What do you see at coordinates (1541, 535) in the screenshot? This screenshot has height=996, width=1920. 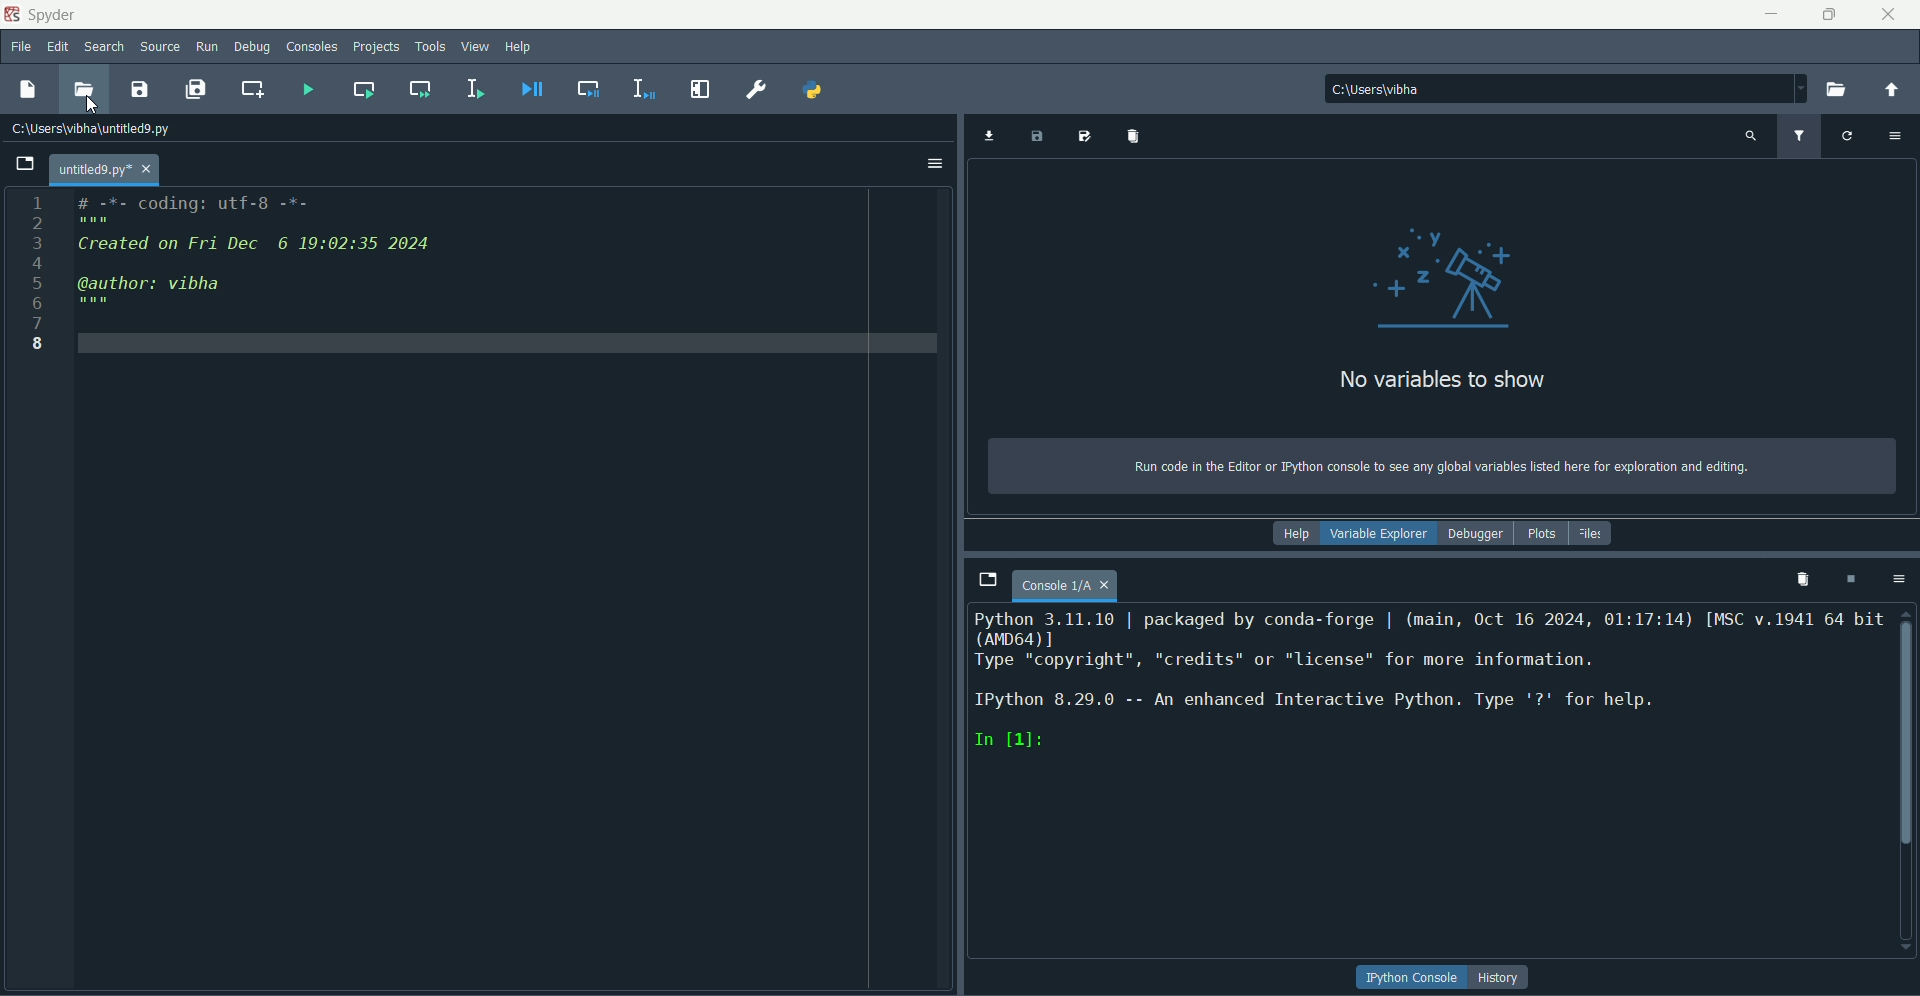 I see `plots` at bounding box center [1541, 535].